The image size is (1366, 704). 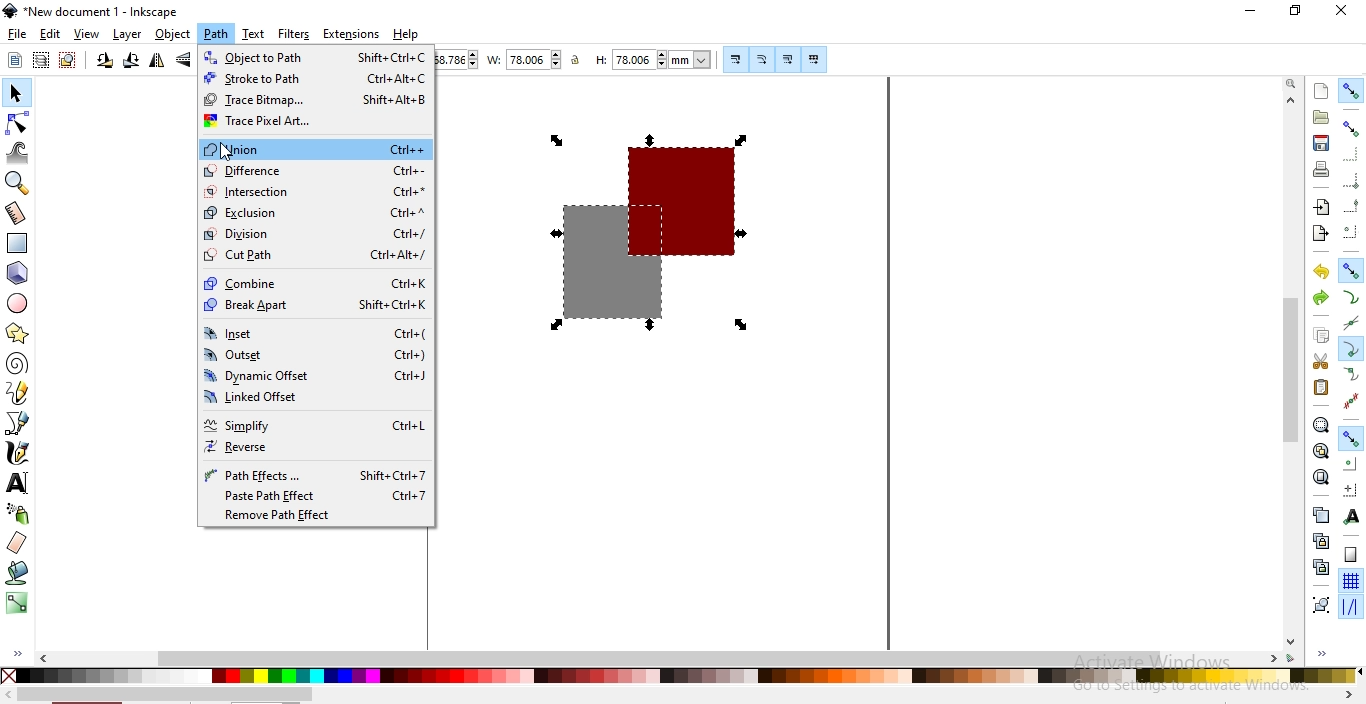 I want to click on snap guides, so click(x=1350, y=607).